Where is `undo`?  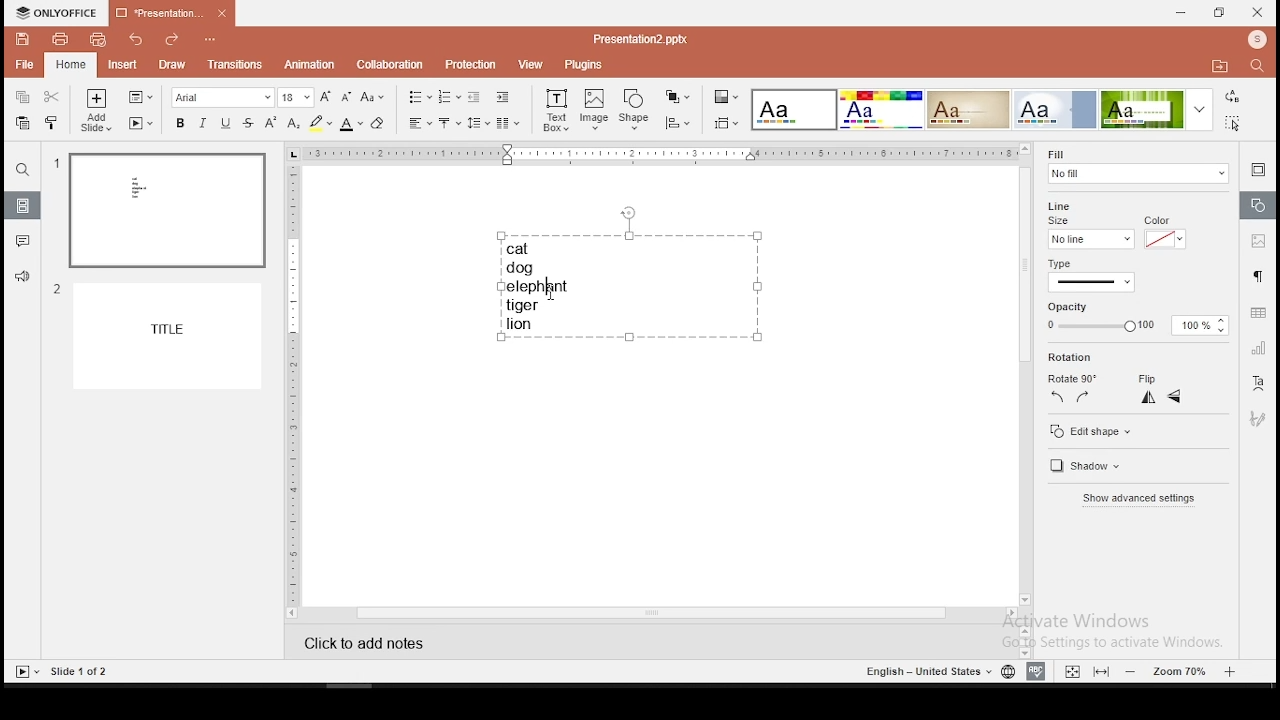
undo is located at coordinates (136, 39).